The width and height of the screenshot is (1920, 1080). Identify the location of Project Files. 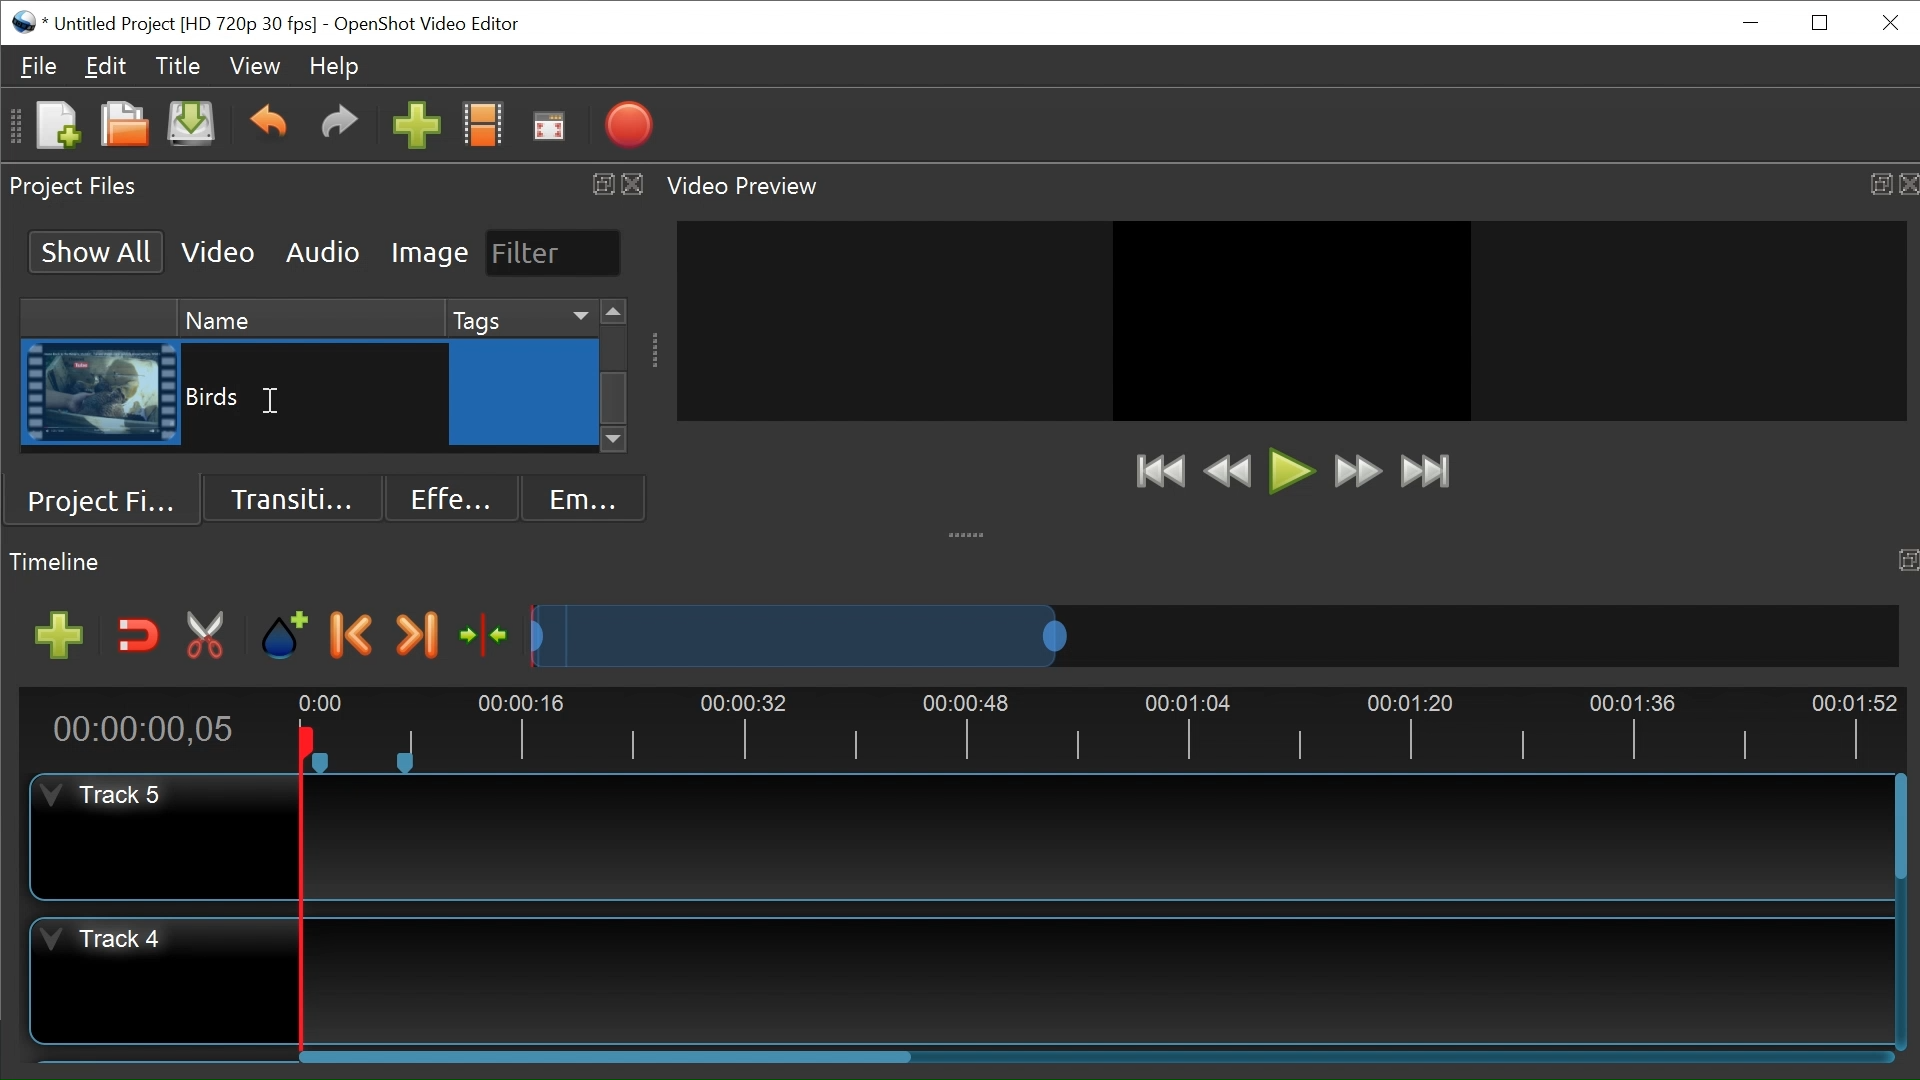
(327, 185).